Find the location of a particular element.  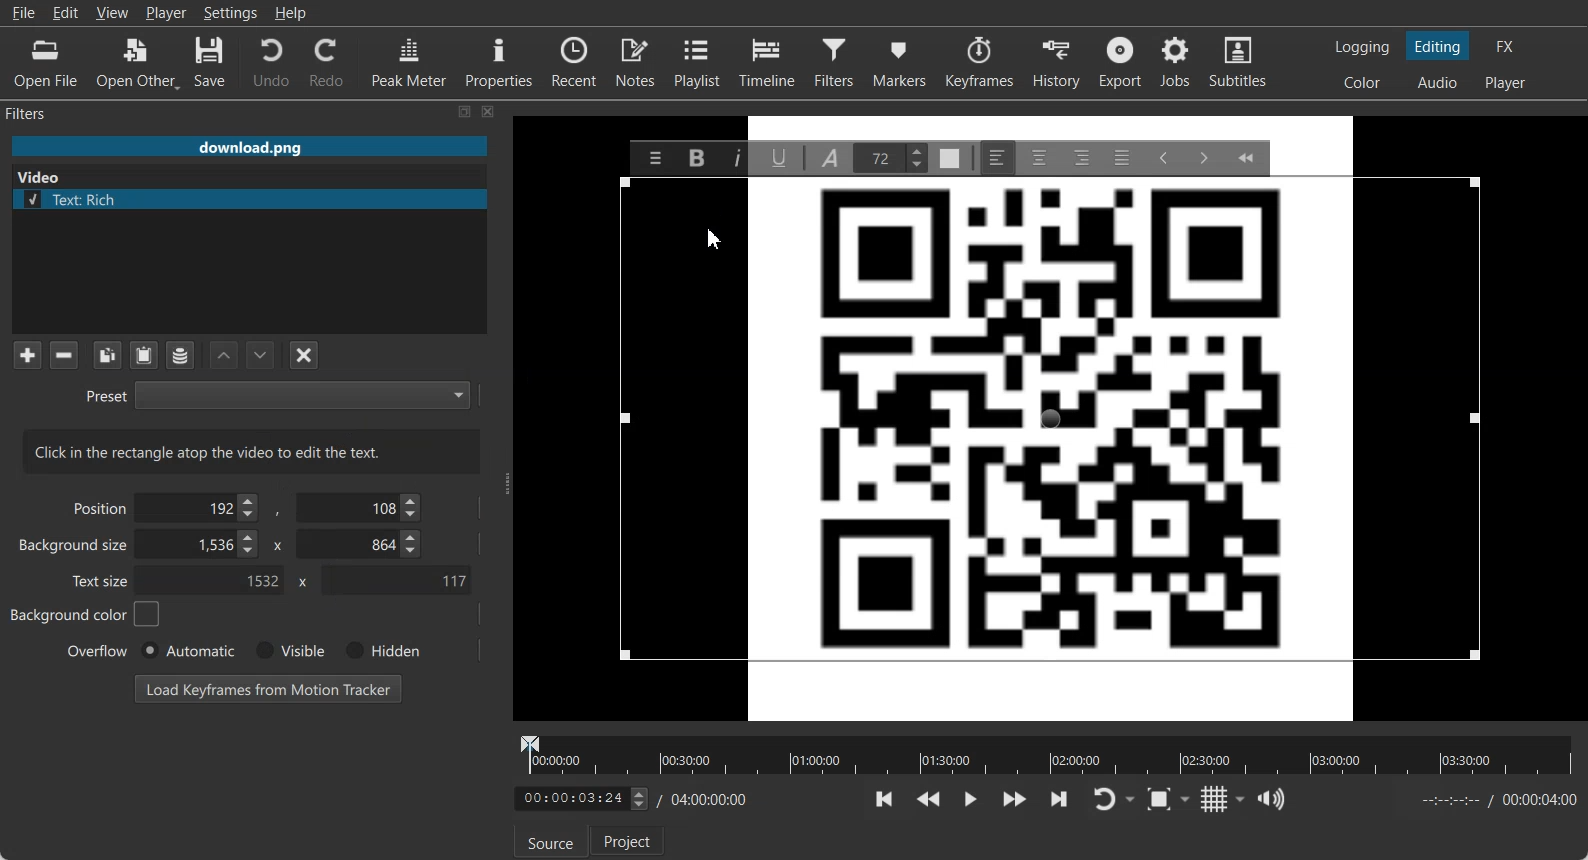

Left is located at coordinates (997, 157).